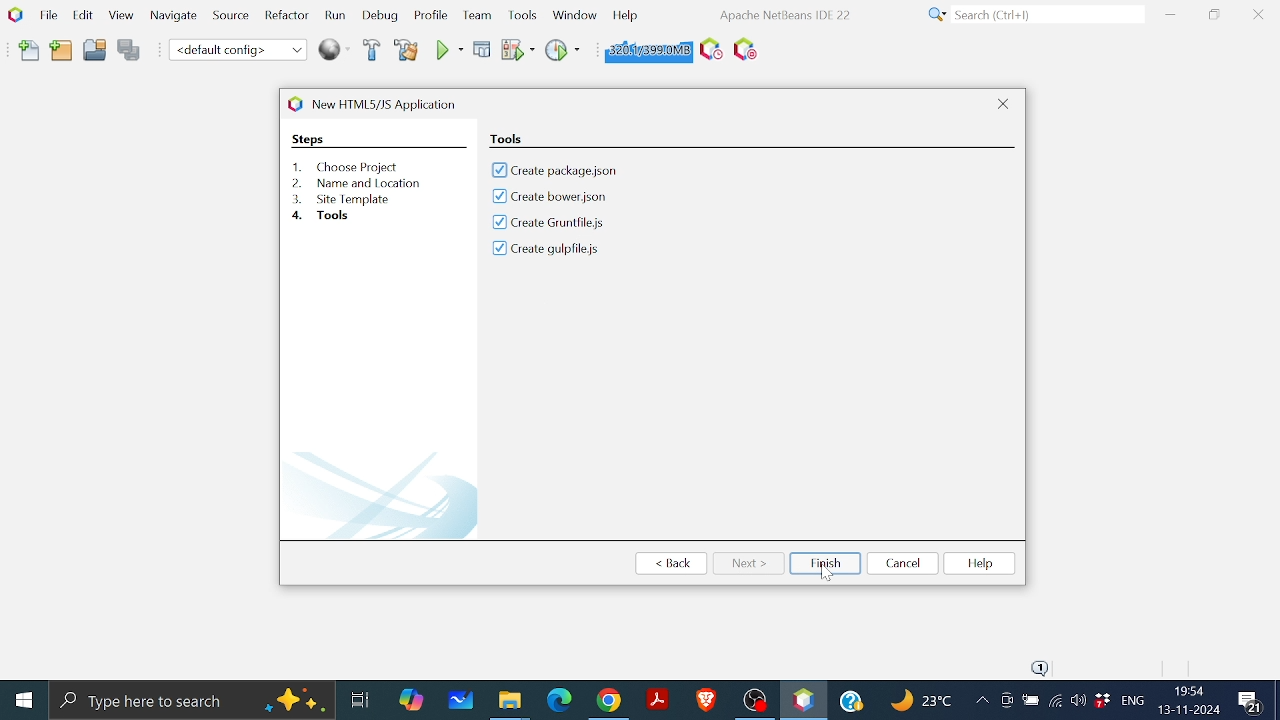 The image size is (1280, 720). I want to click on 3. Site template, so click(344, 199).